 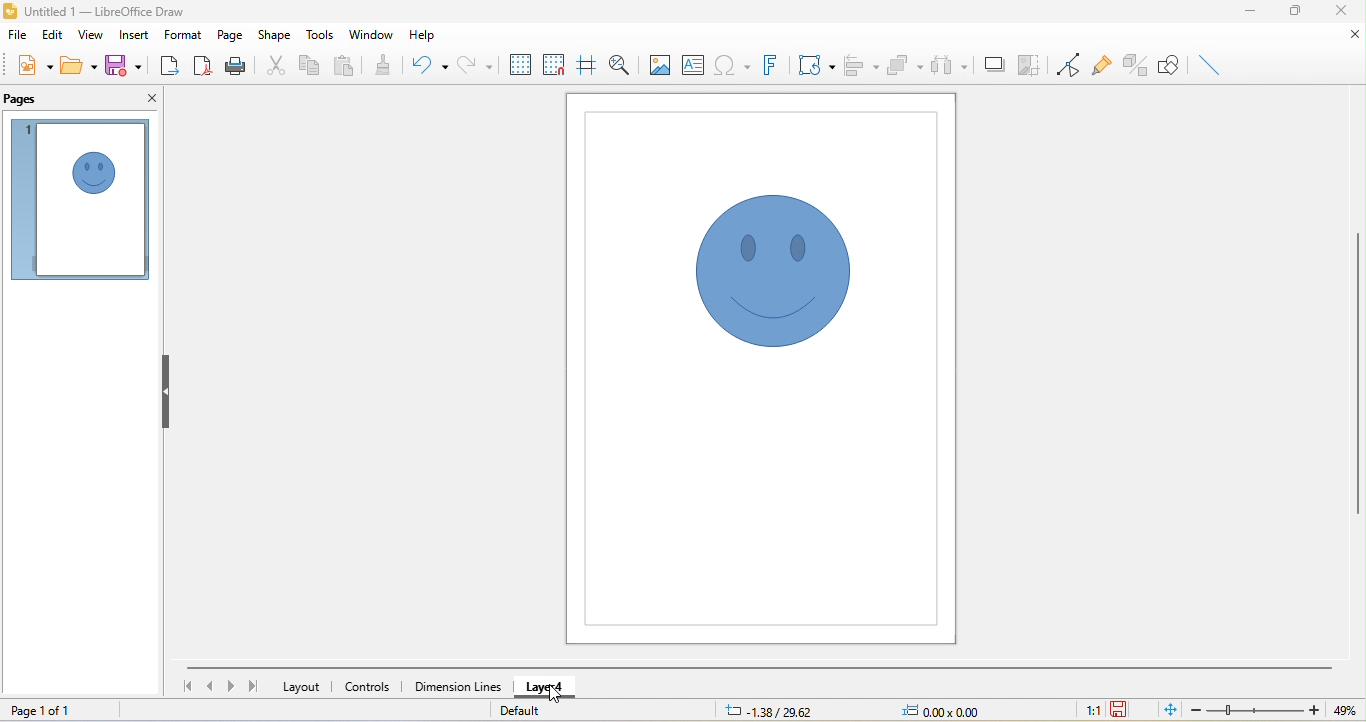 What do you see at coordinates (34, 68) in the screenshot?
I see `new` at bounding box center [34, 68].